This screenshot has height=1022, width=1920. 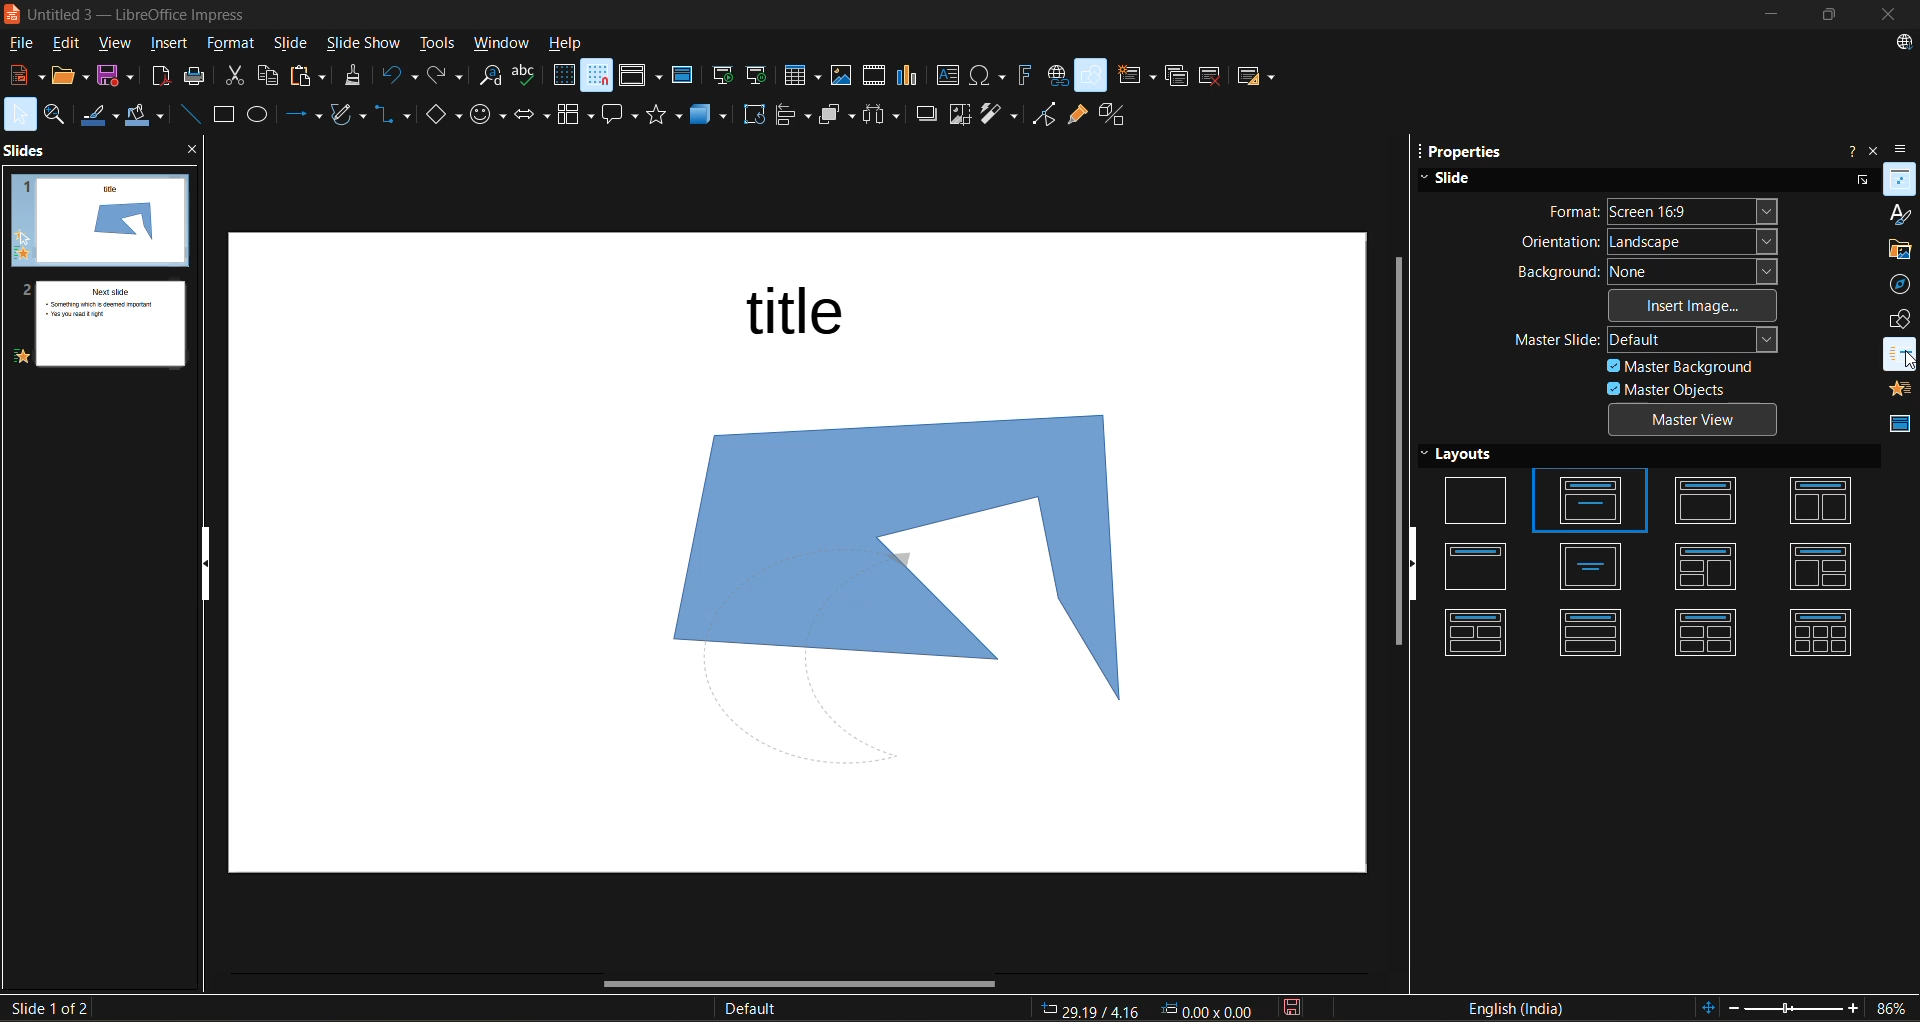 What do you see at coordinates (1261, 80) in the screenshot?
I see `slide layout` at bounding box center [1261, 80].